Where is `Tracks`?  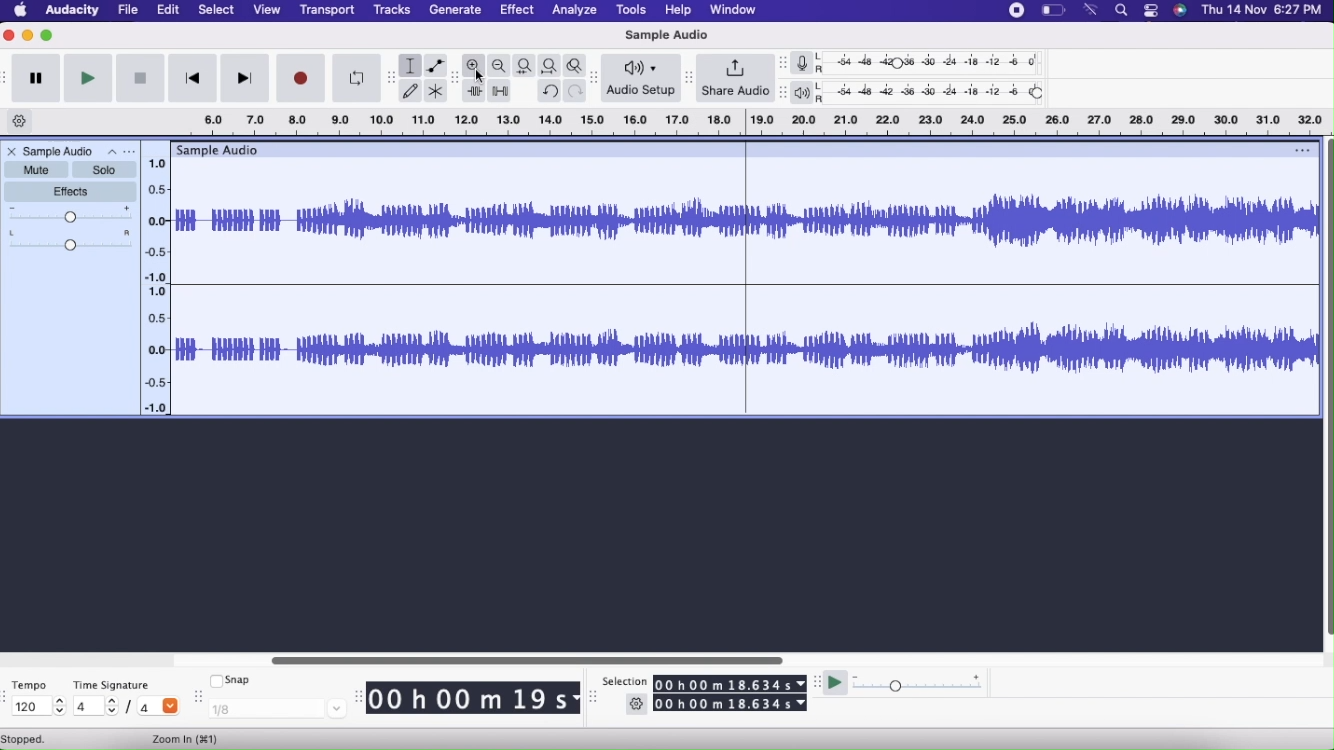
Tracks is located at coordinates (391, 10).